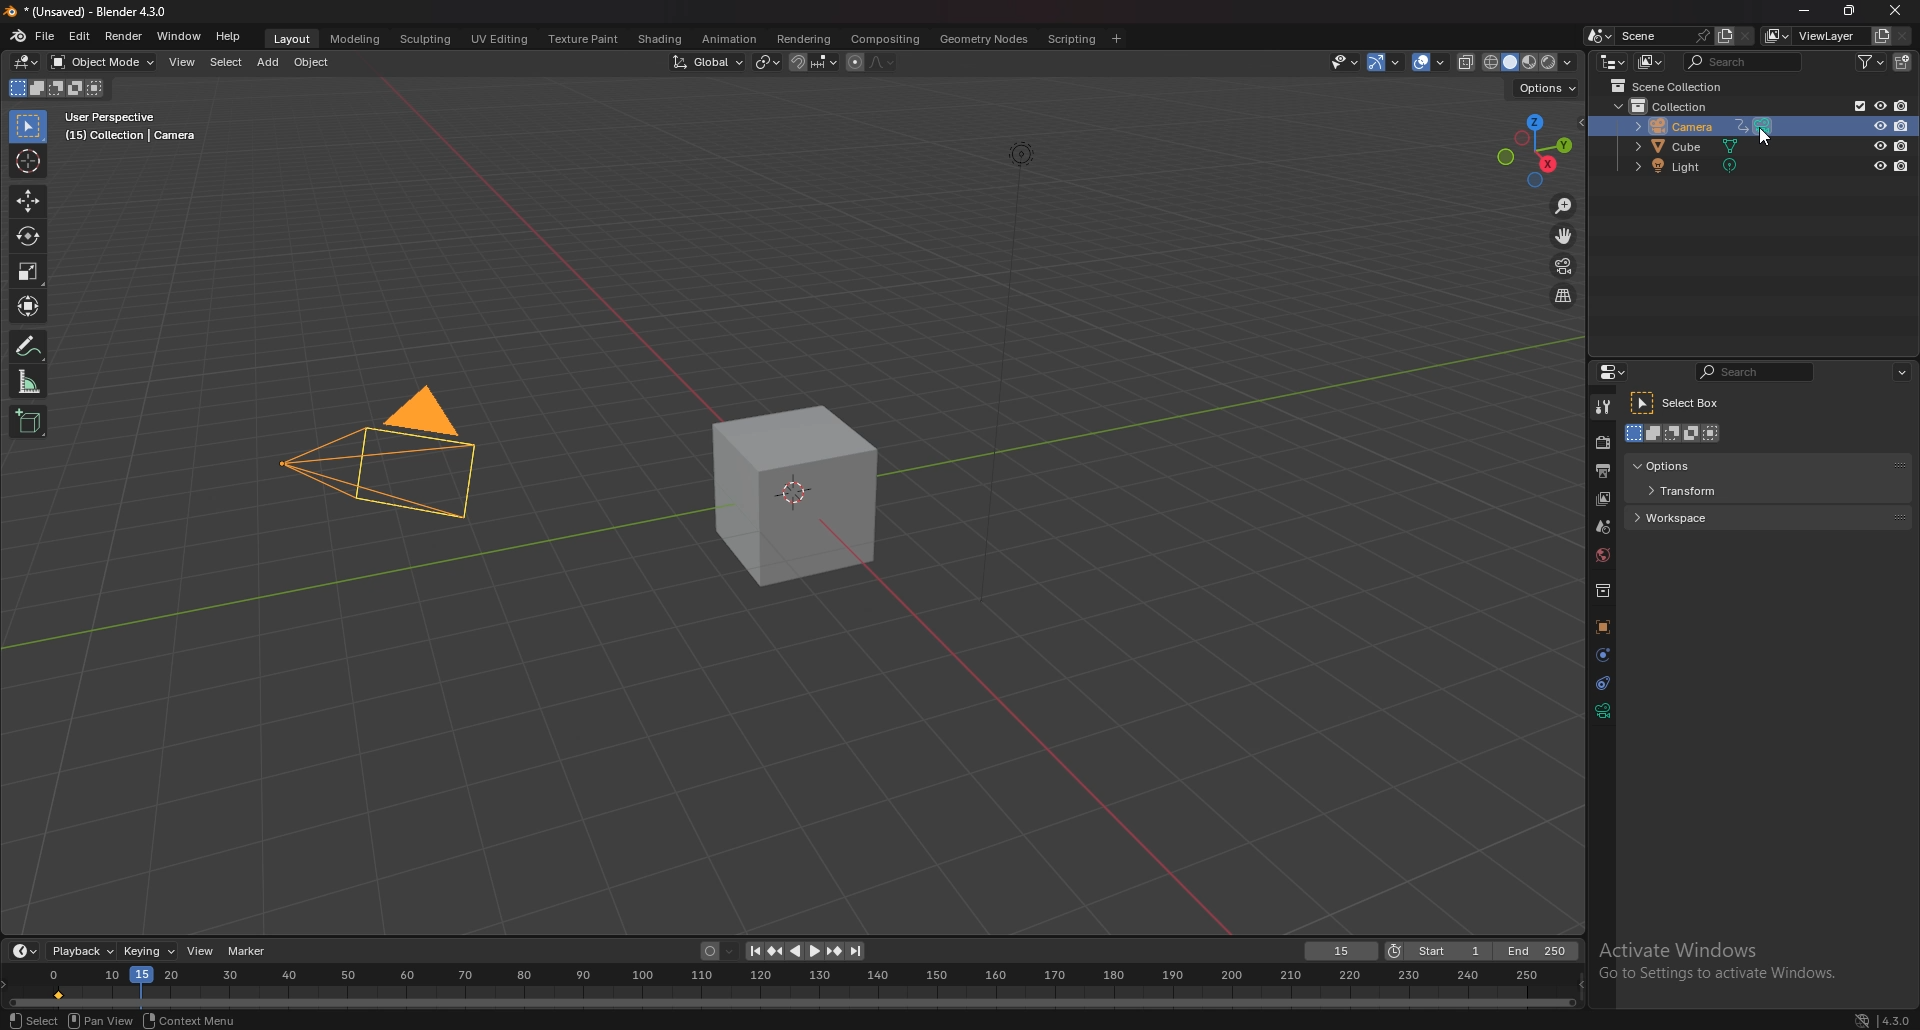  I want to click on workspace, so click(1695, 516).